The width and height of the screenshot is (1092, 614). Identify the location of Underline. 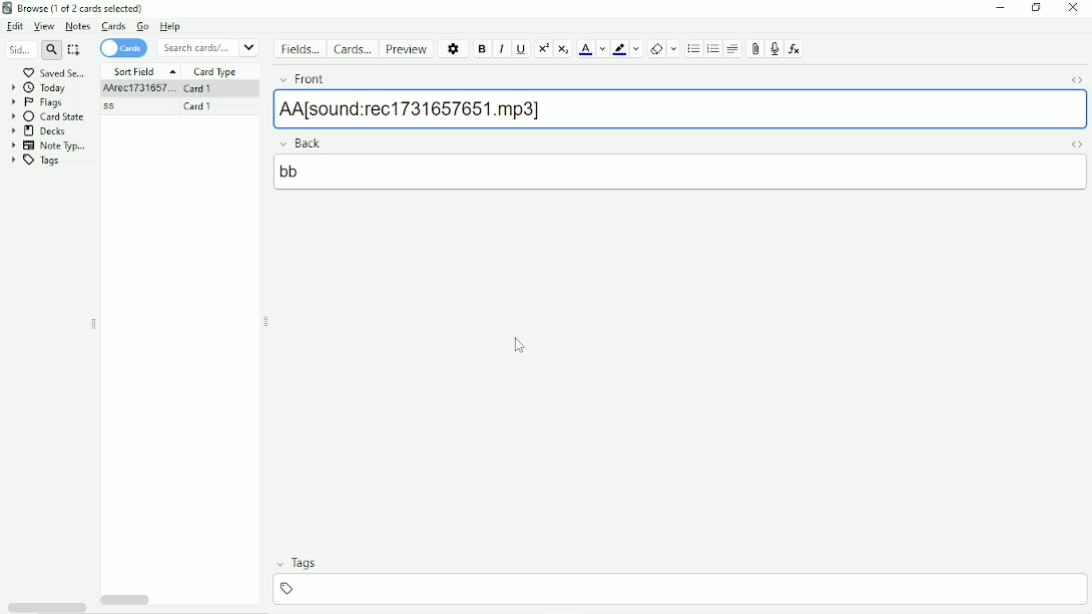
(522, 49).